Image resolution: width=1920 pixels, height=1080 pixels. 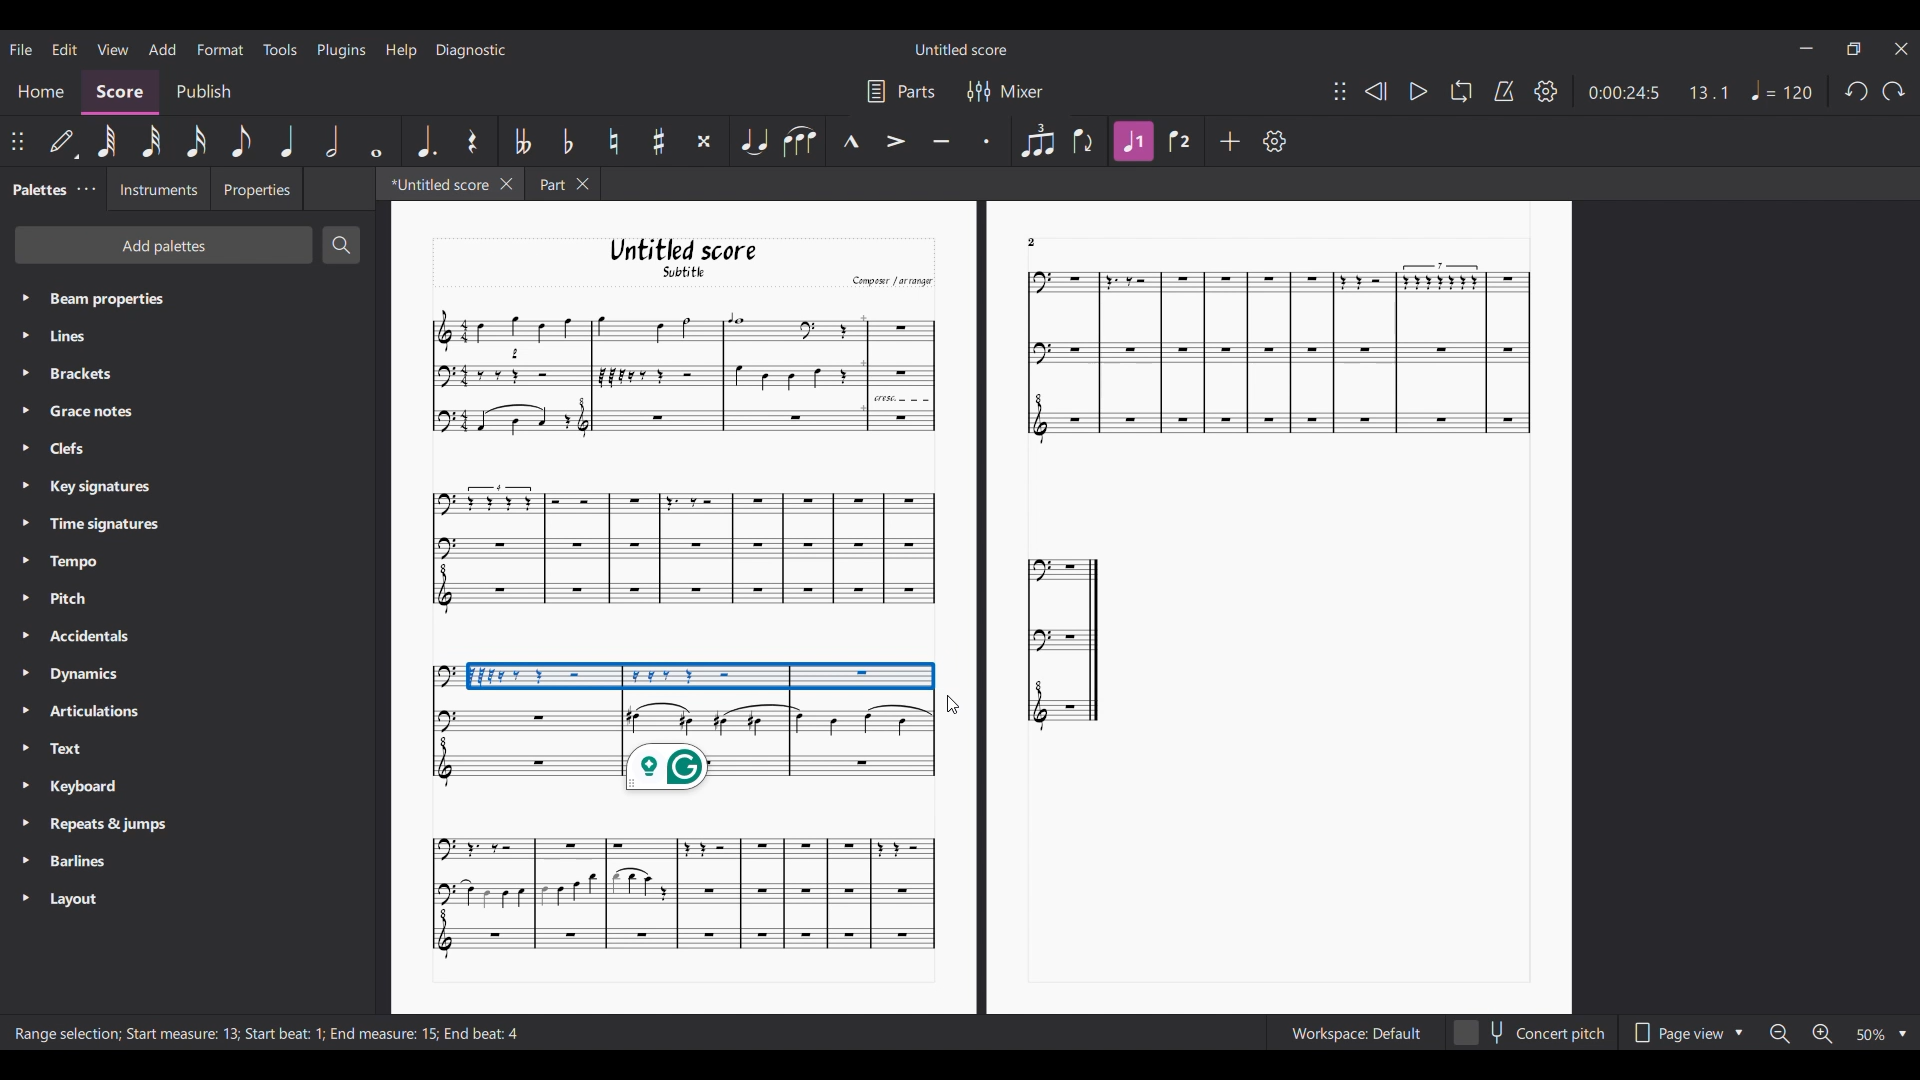 What do you see at coordinates (273, 1034) in the screenshot?
I see `Range selection; Start measure: 13, Start beat: 1; End measure; End beat:4` at bounding box center [273, 1034].